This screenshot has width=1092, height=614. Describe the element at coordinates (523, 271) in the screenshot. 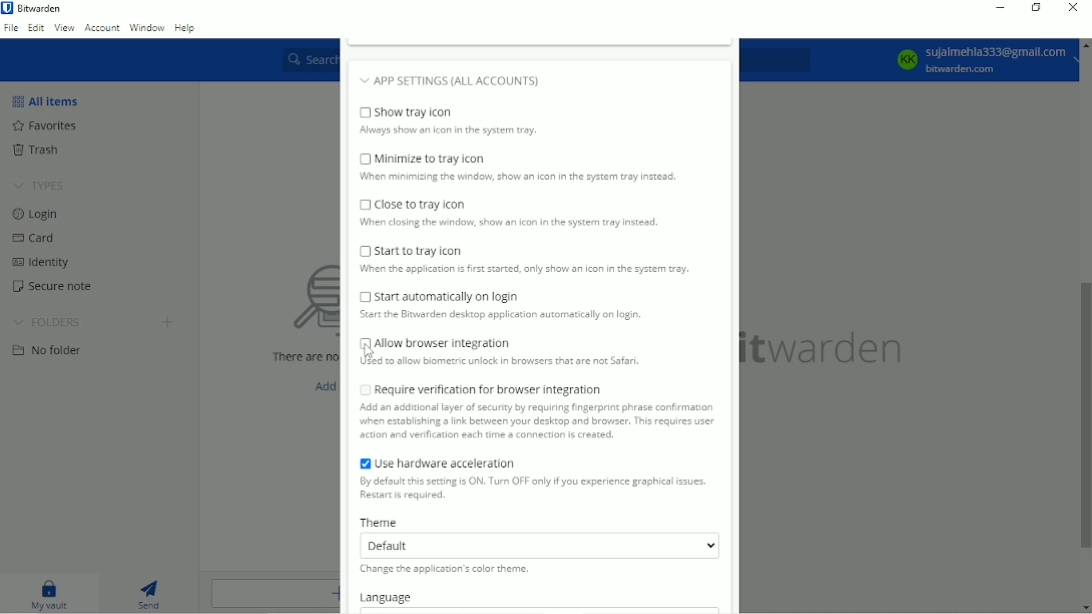

I see `When the application is started, only show an icon in the system tray.` at that location.